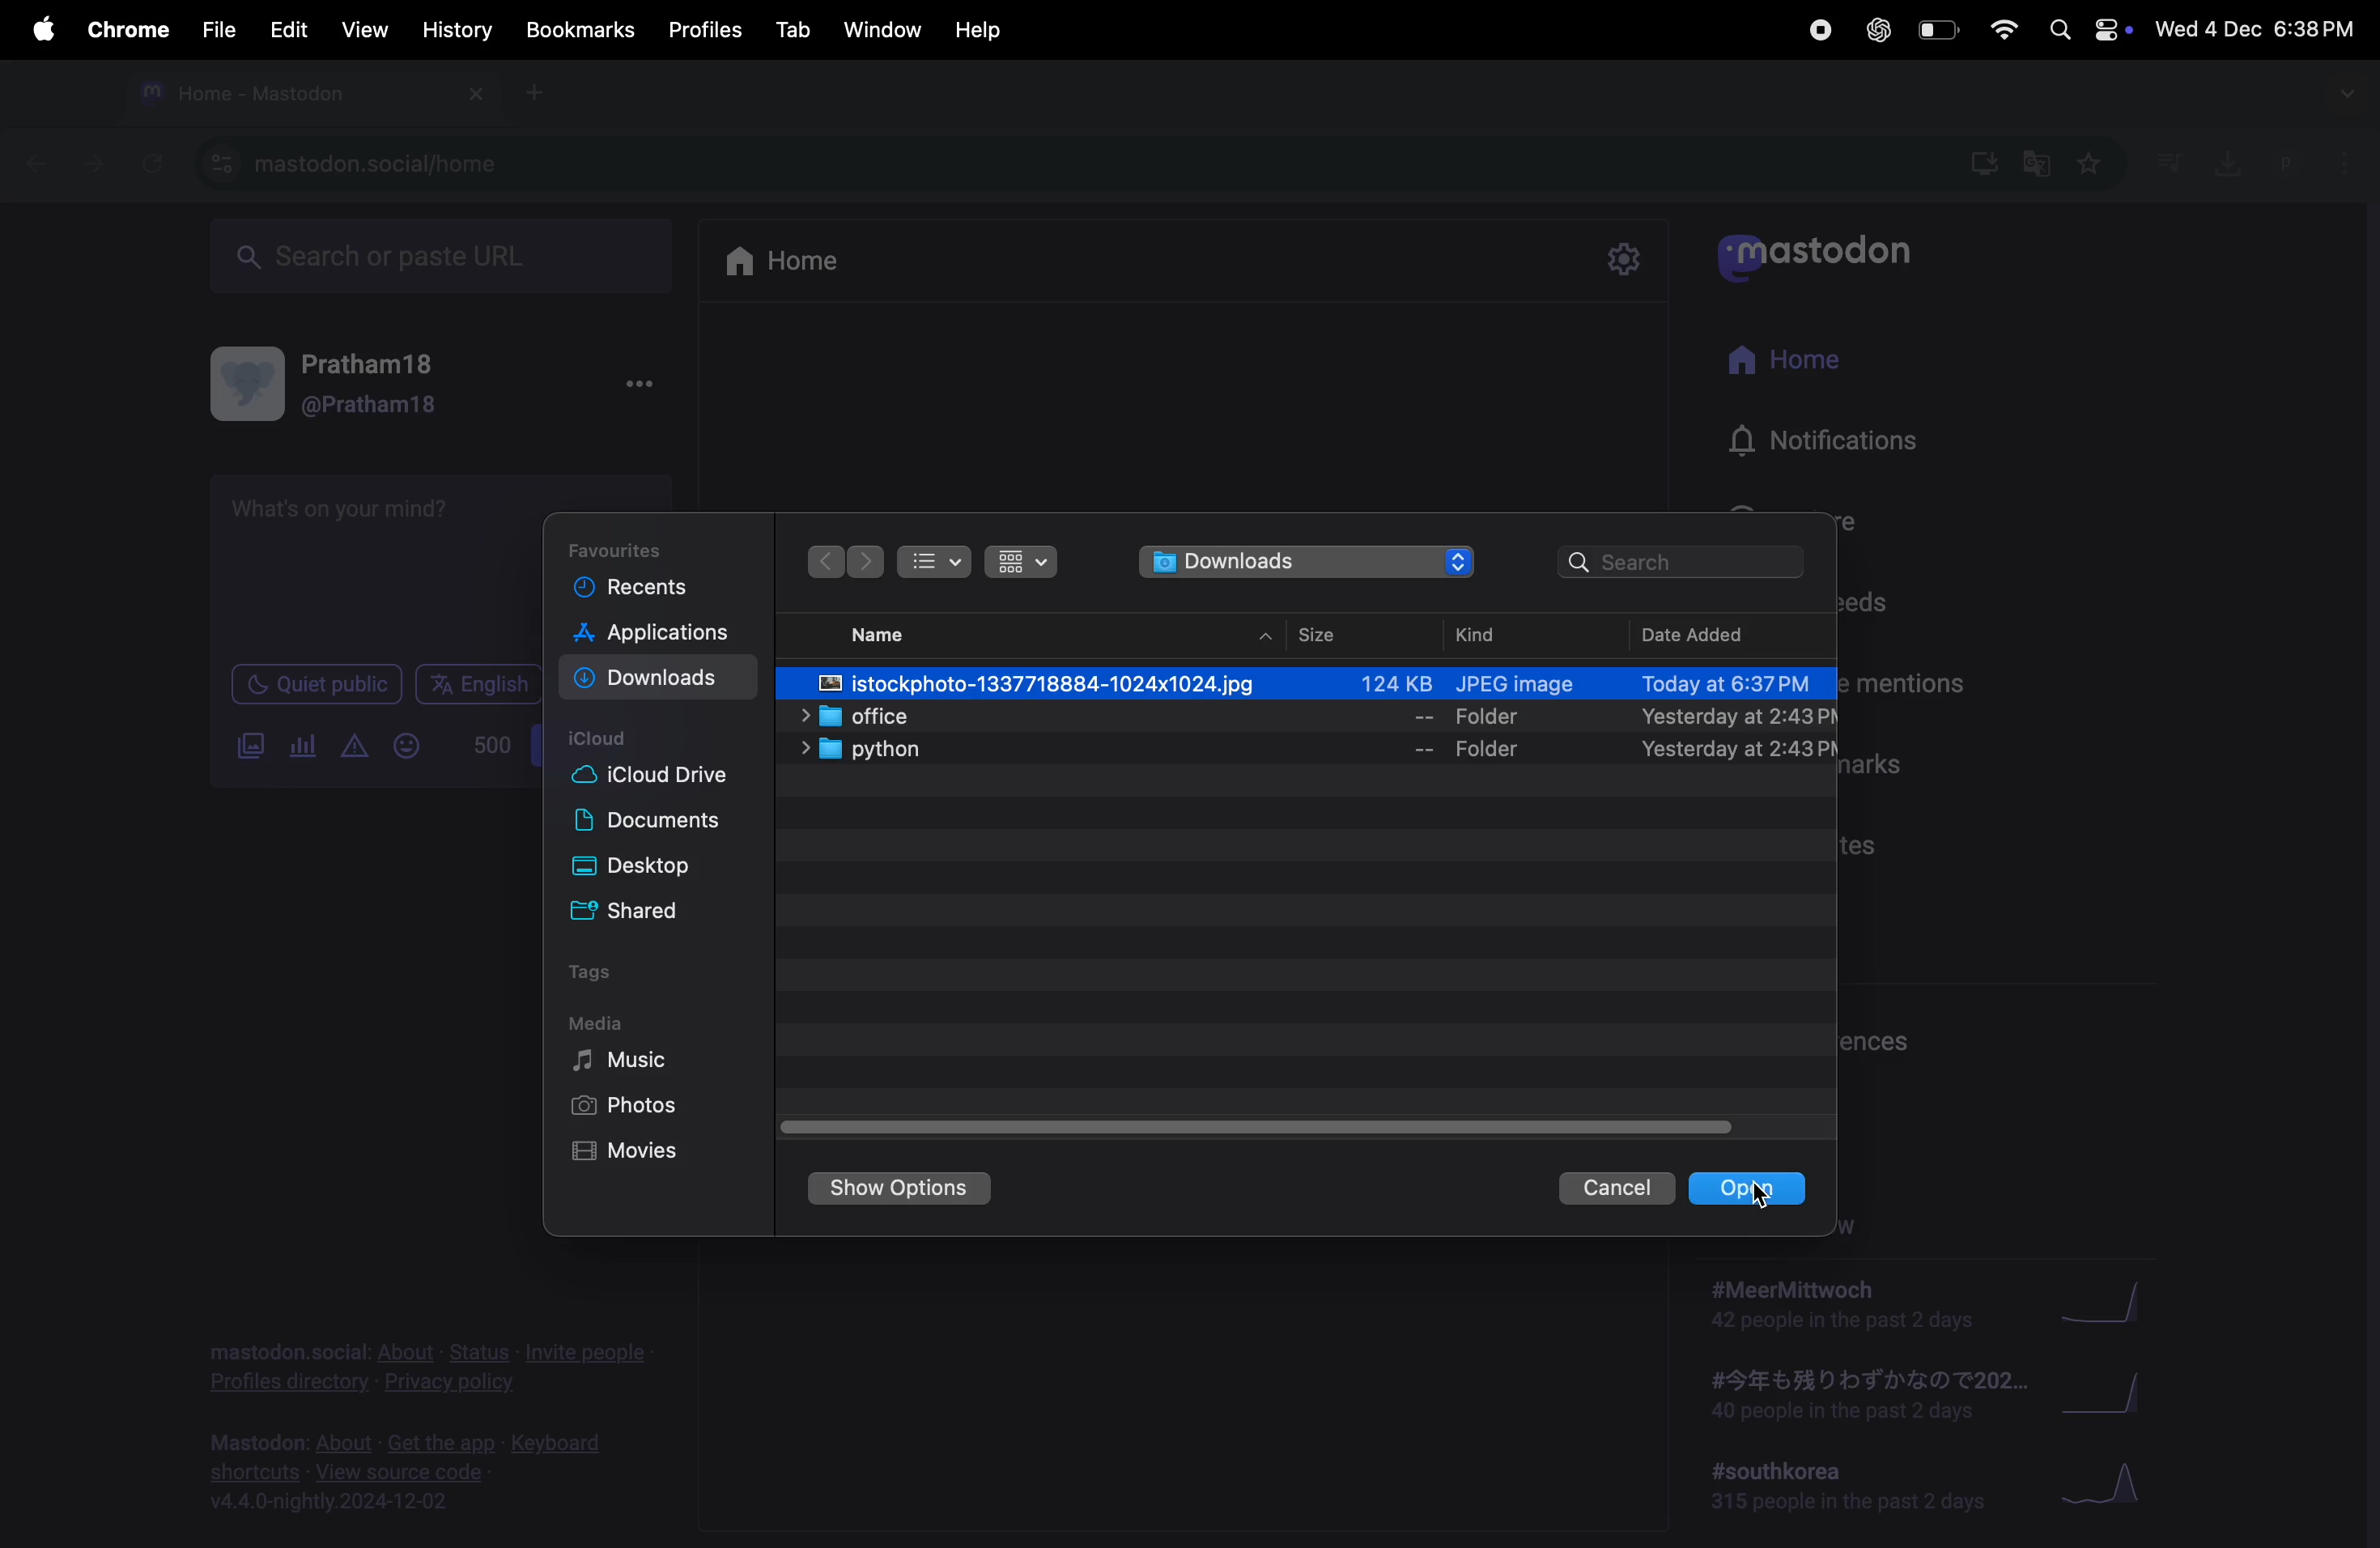 The height and width of the screenshot is (1548, 2380). What do you see at coordinates (316, 686) in the screenshot?
I see `Quiet place` at bounding box center [316, 686].